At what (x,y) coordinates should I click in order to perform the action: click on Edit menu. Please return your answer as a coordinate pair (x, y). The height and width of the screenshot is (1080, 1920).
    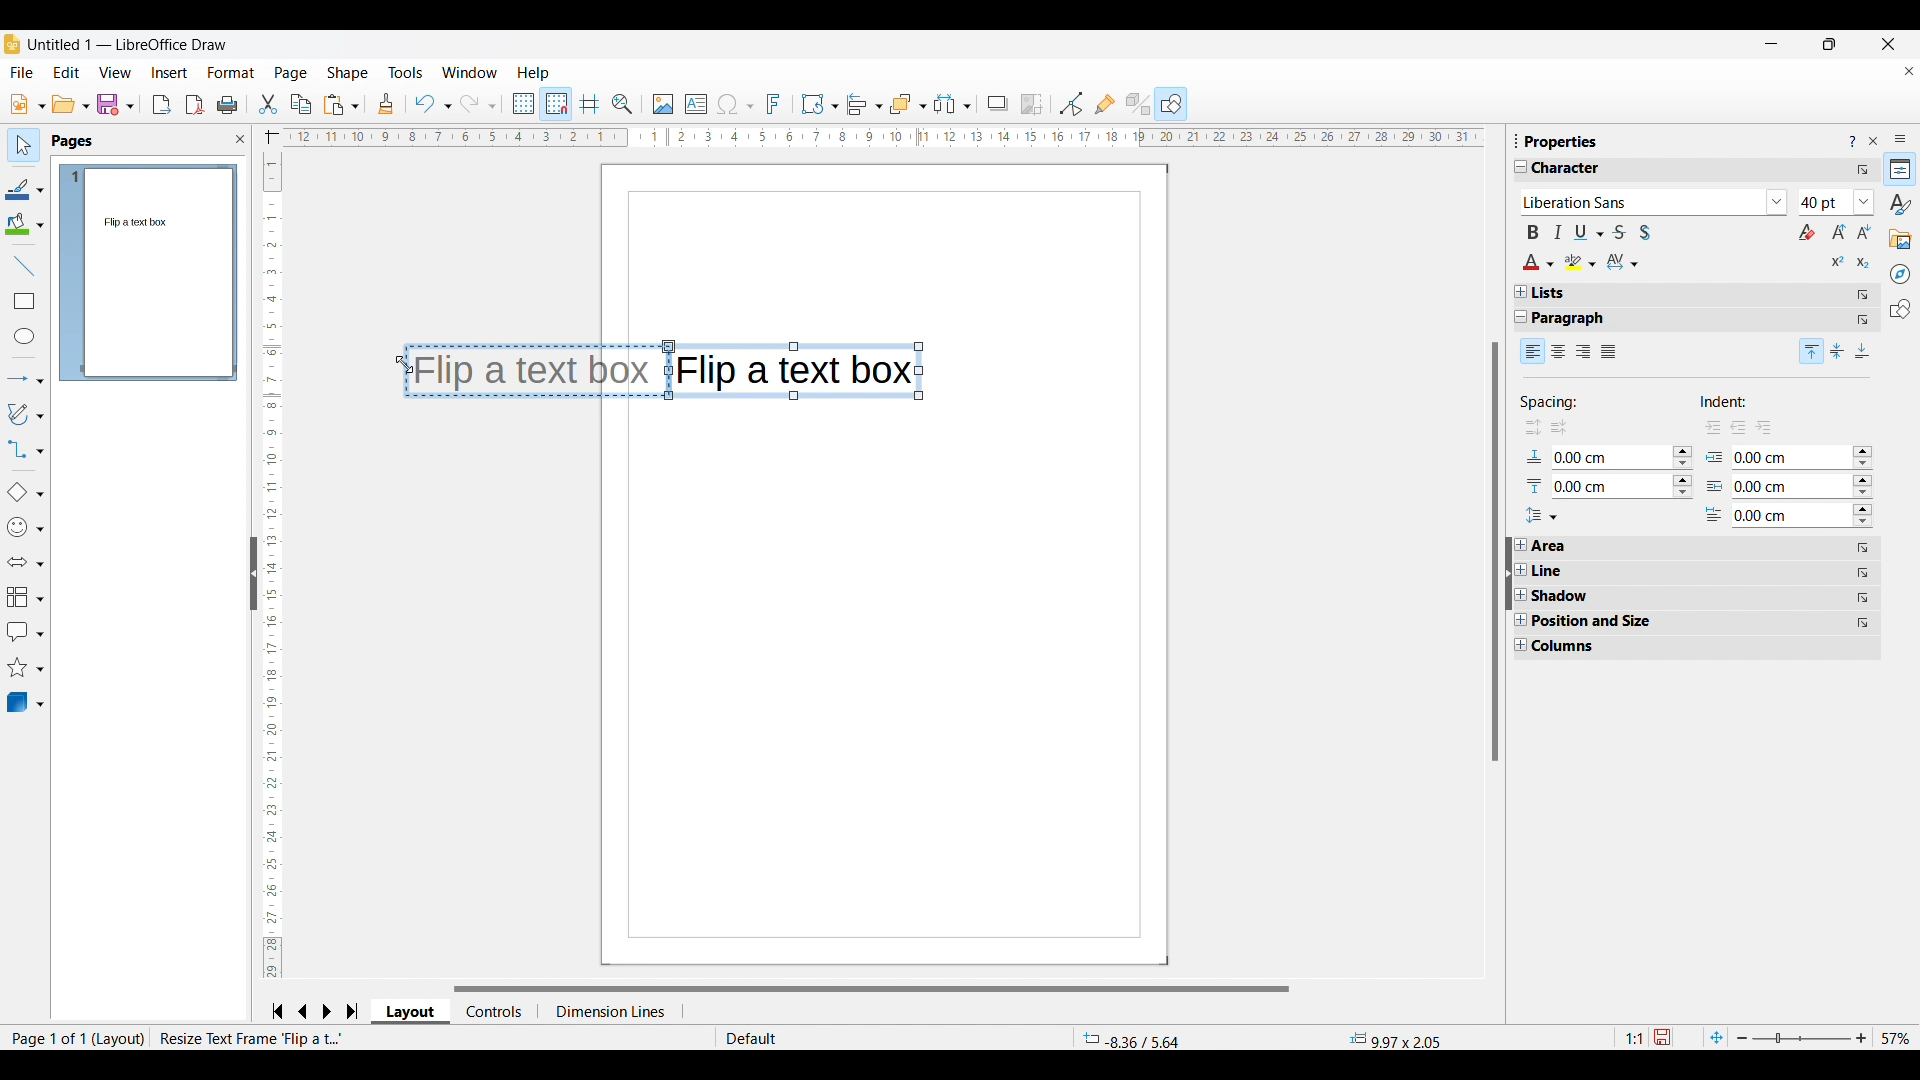
    Looking at the image, I should click on (67, 73).